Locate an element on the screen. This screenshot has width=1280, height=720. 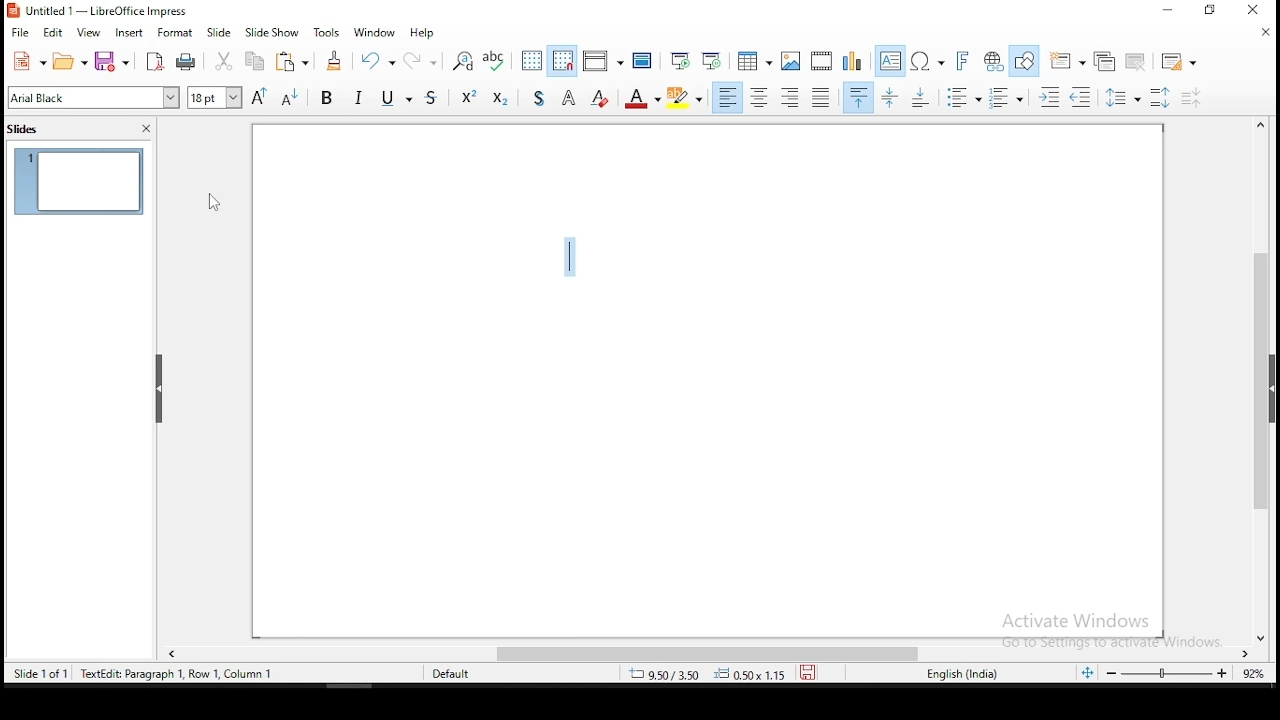
Space between Paragraph is located at coordinates (891, 97).